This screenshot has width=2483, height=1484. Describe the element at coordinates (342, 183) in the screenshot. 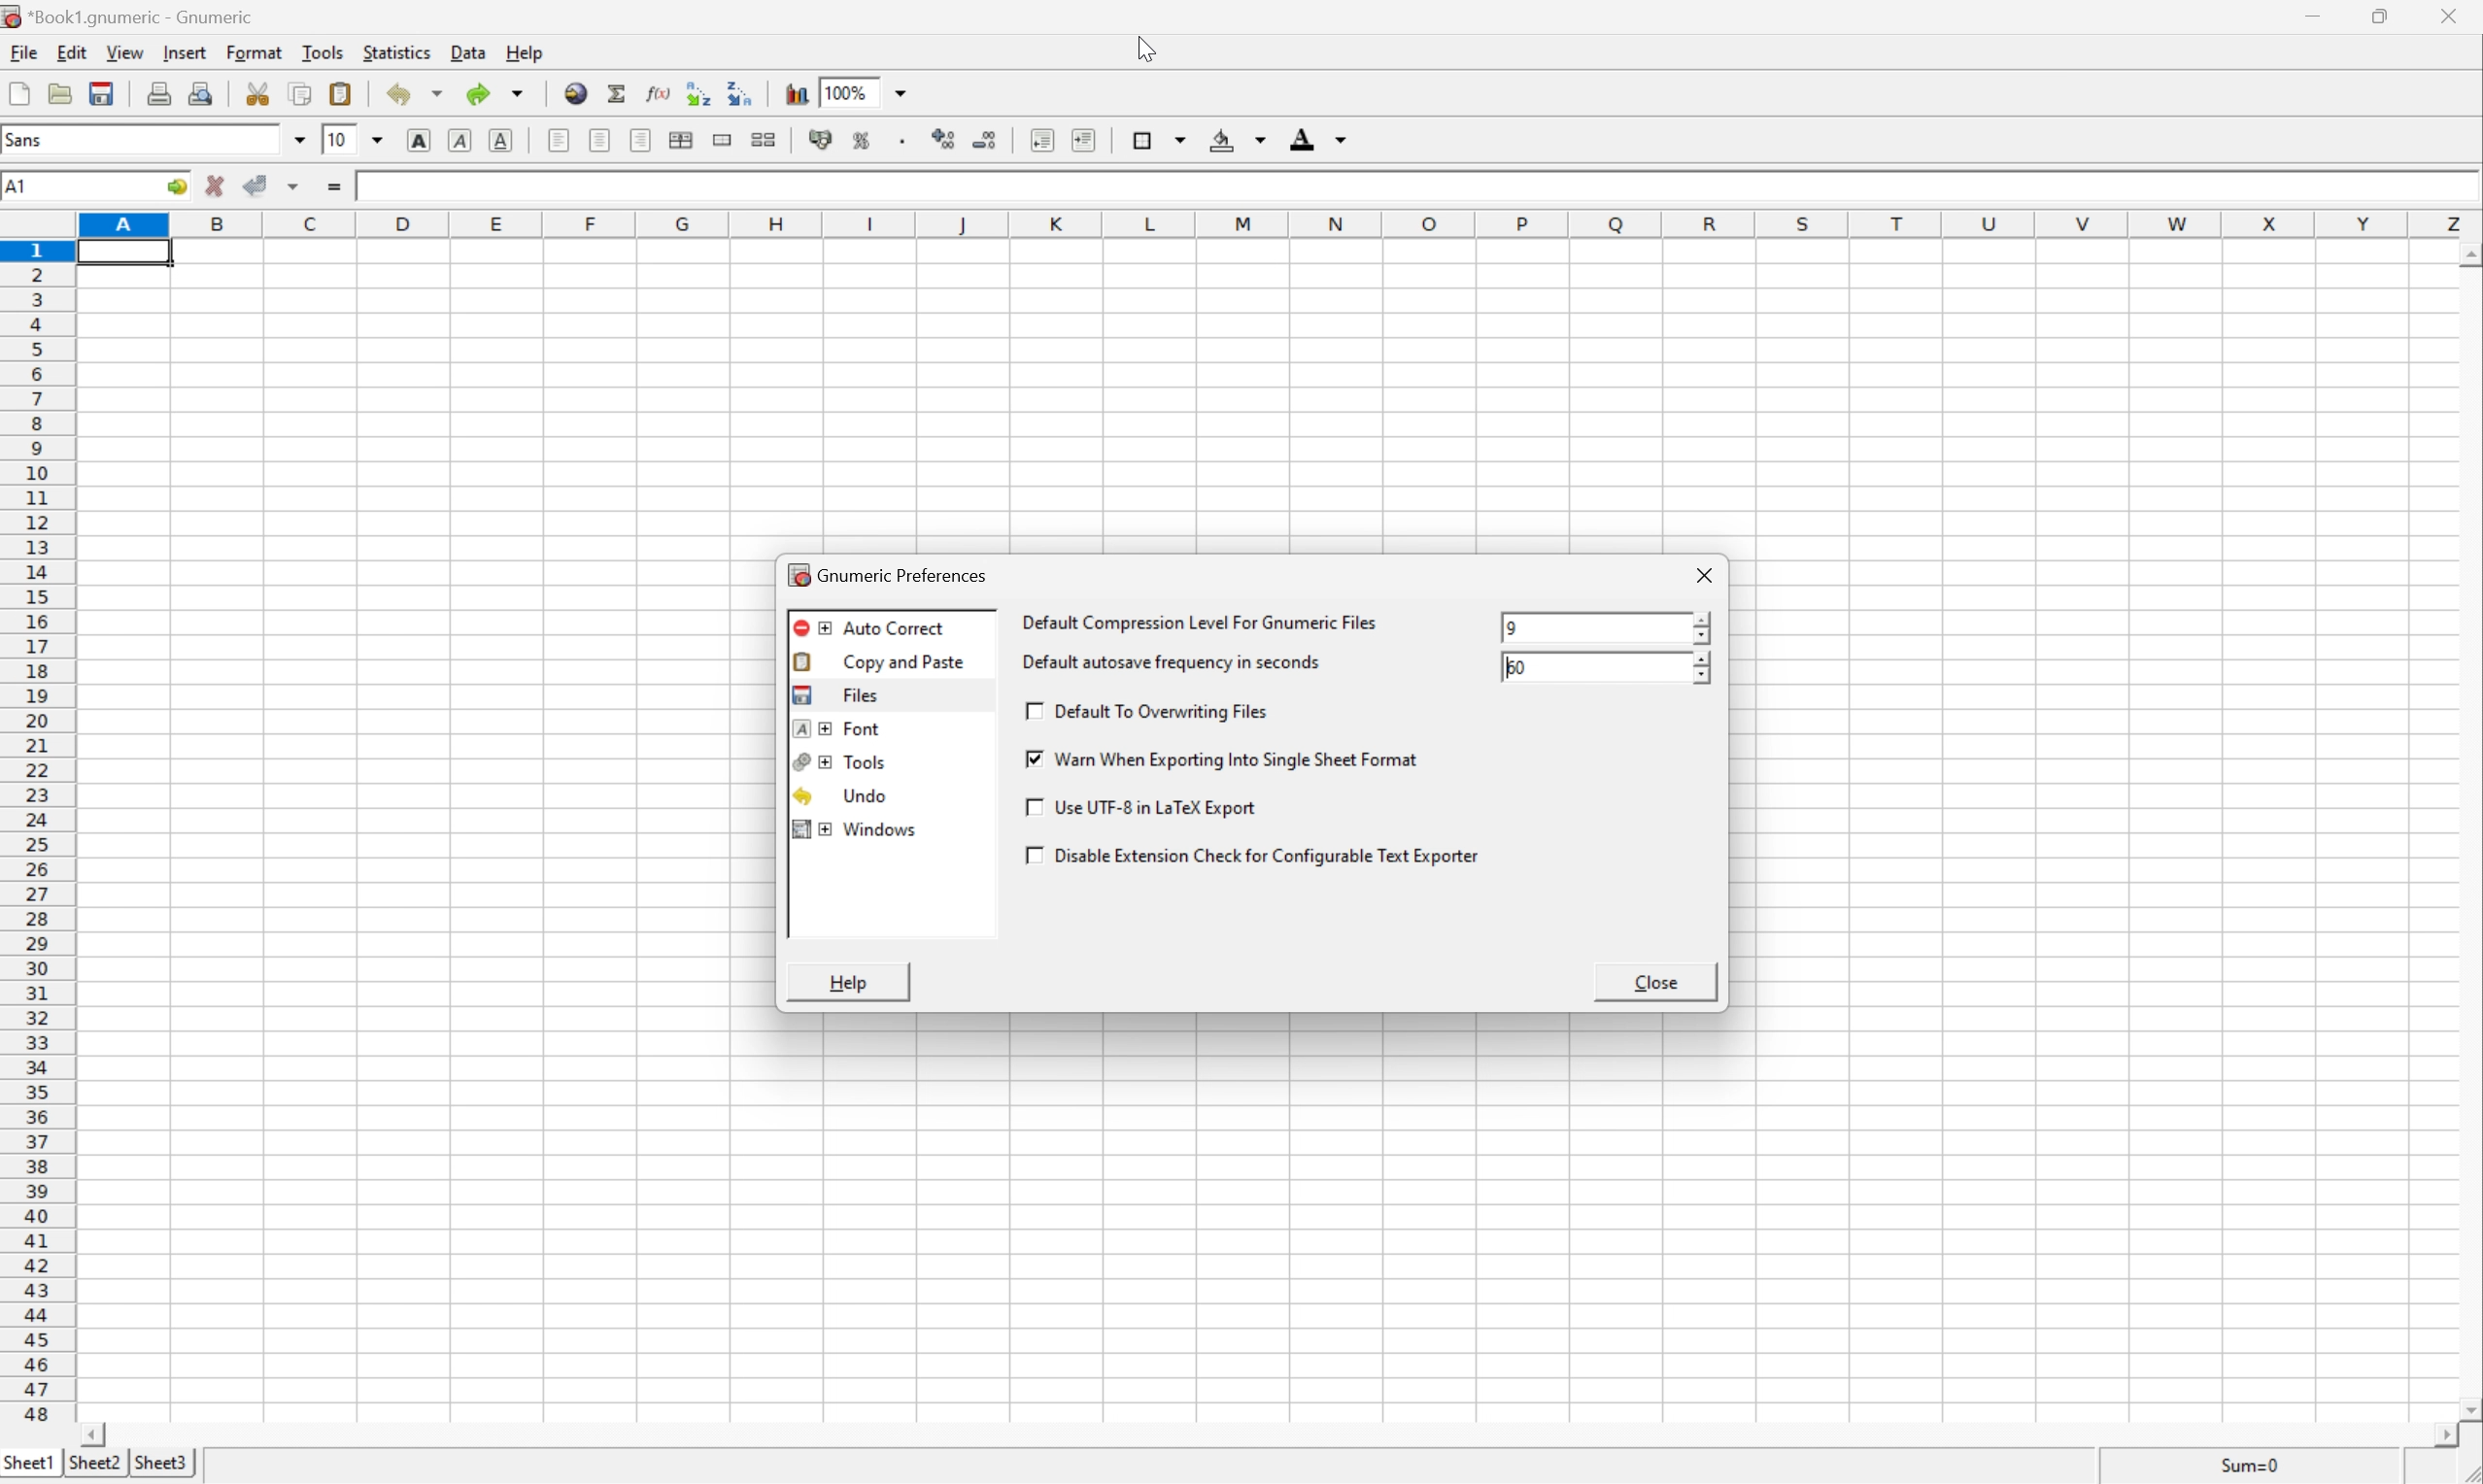

I see `enter formula` at that location.